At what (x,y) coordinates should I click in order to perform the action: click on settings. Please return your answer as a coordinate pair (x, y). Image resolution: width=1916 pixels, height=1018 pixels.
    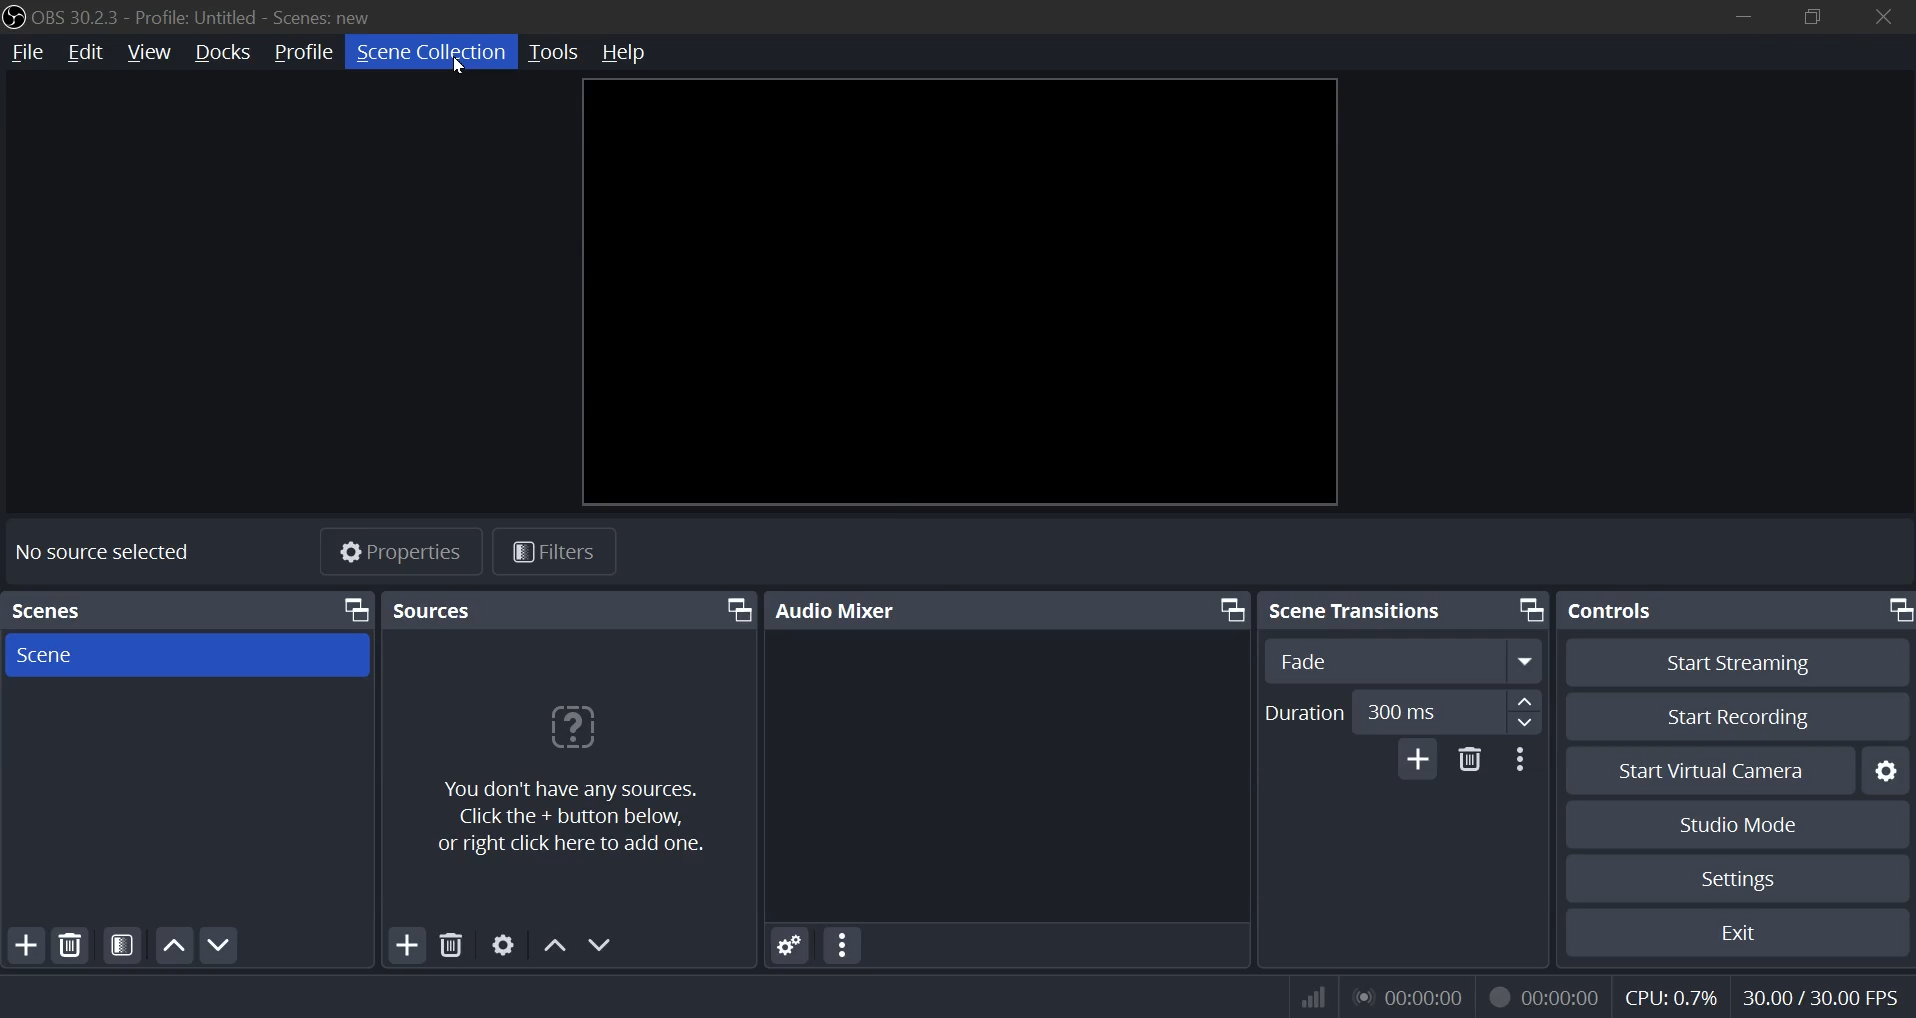
    Looking at the image, I should click on (1741, 876).